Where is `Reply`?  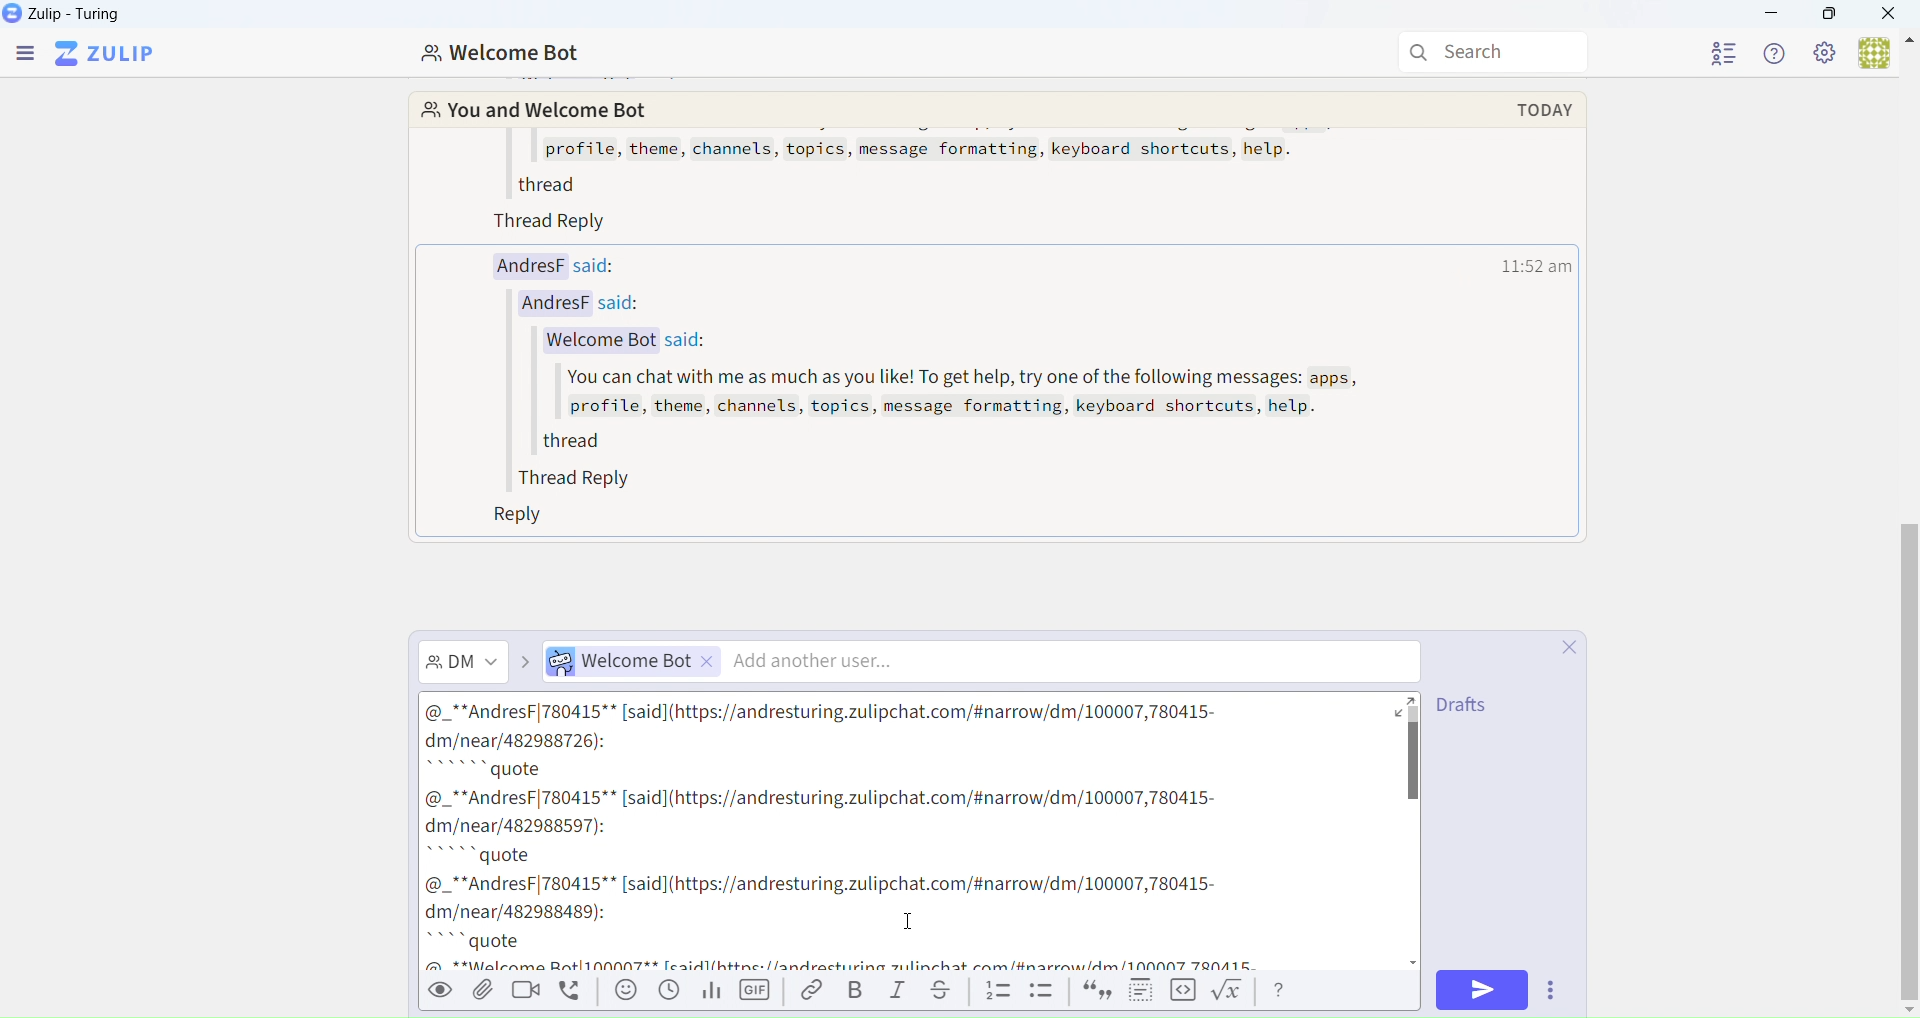
Reply is located at coordinates (504, 516).